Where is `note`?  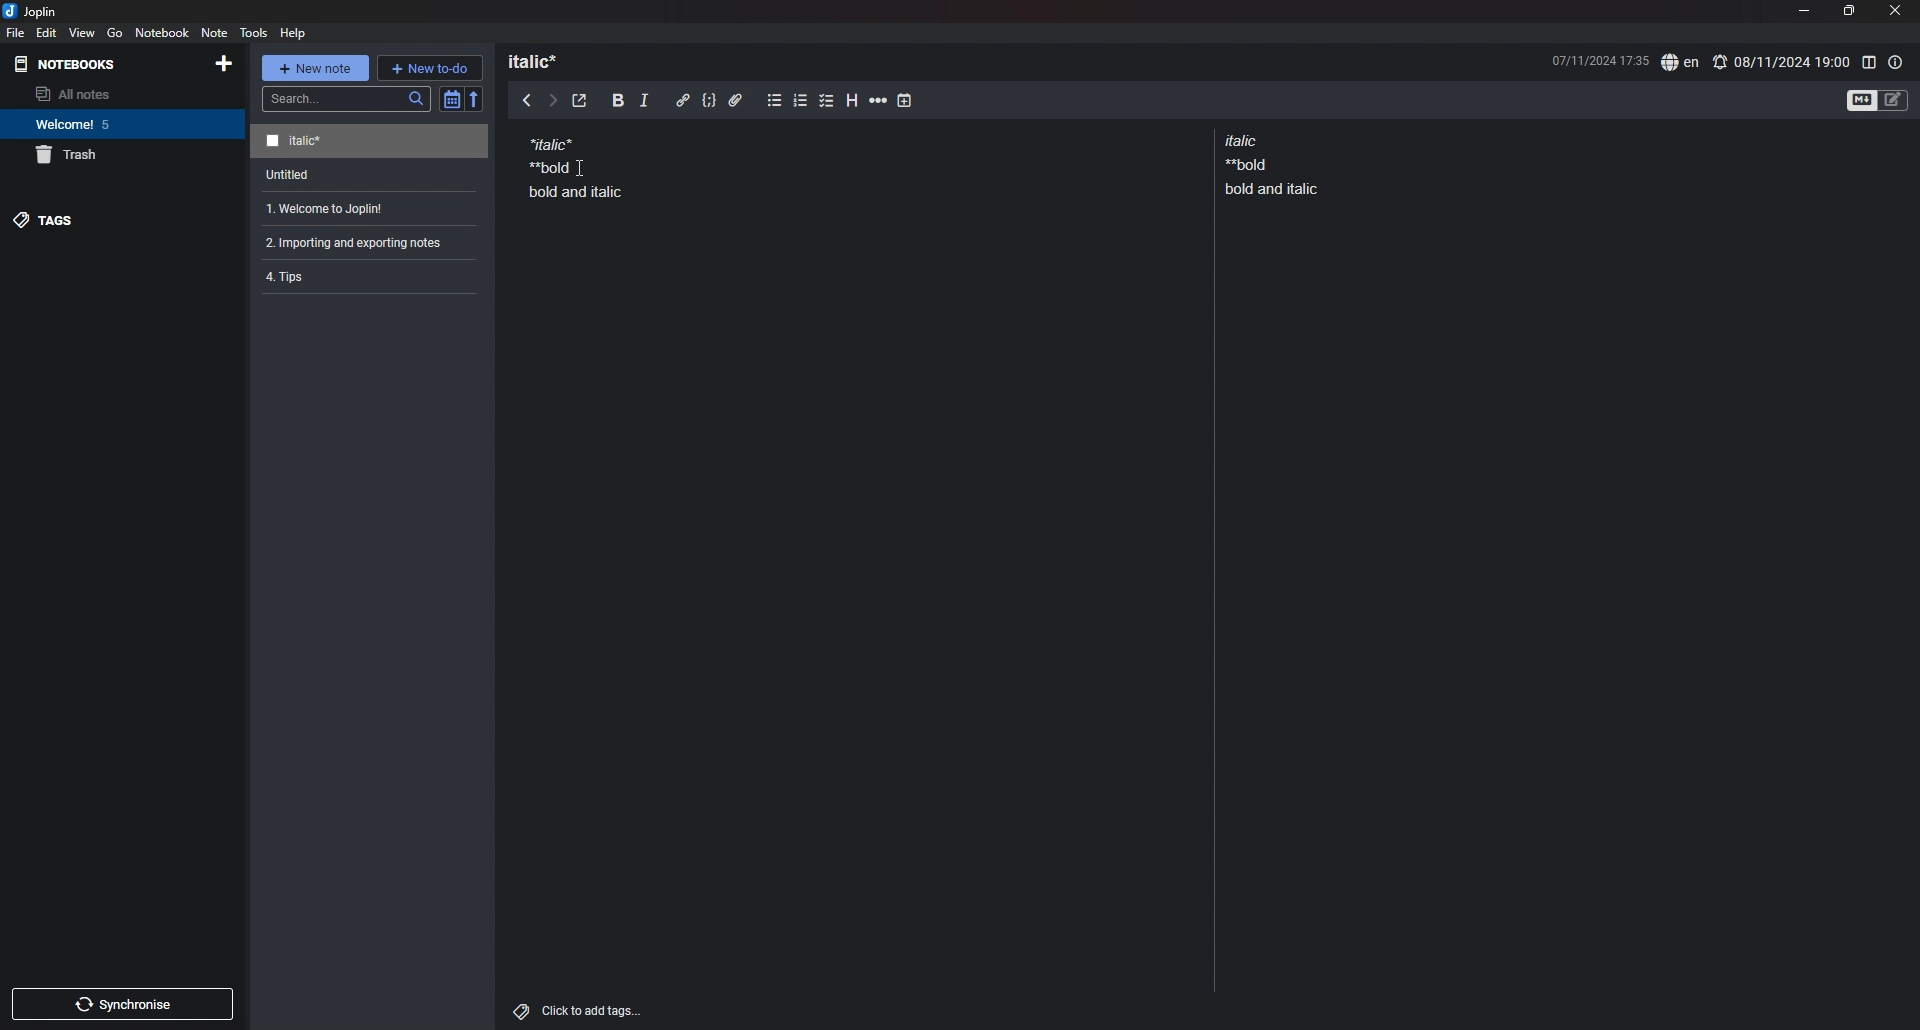 note is located at coordinates (1276, 164).